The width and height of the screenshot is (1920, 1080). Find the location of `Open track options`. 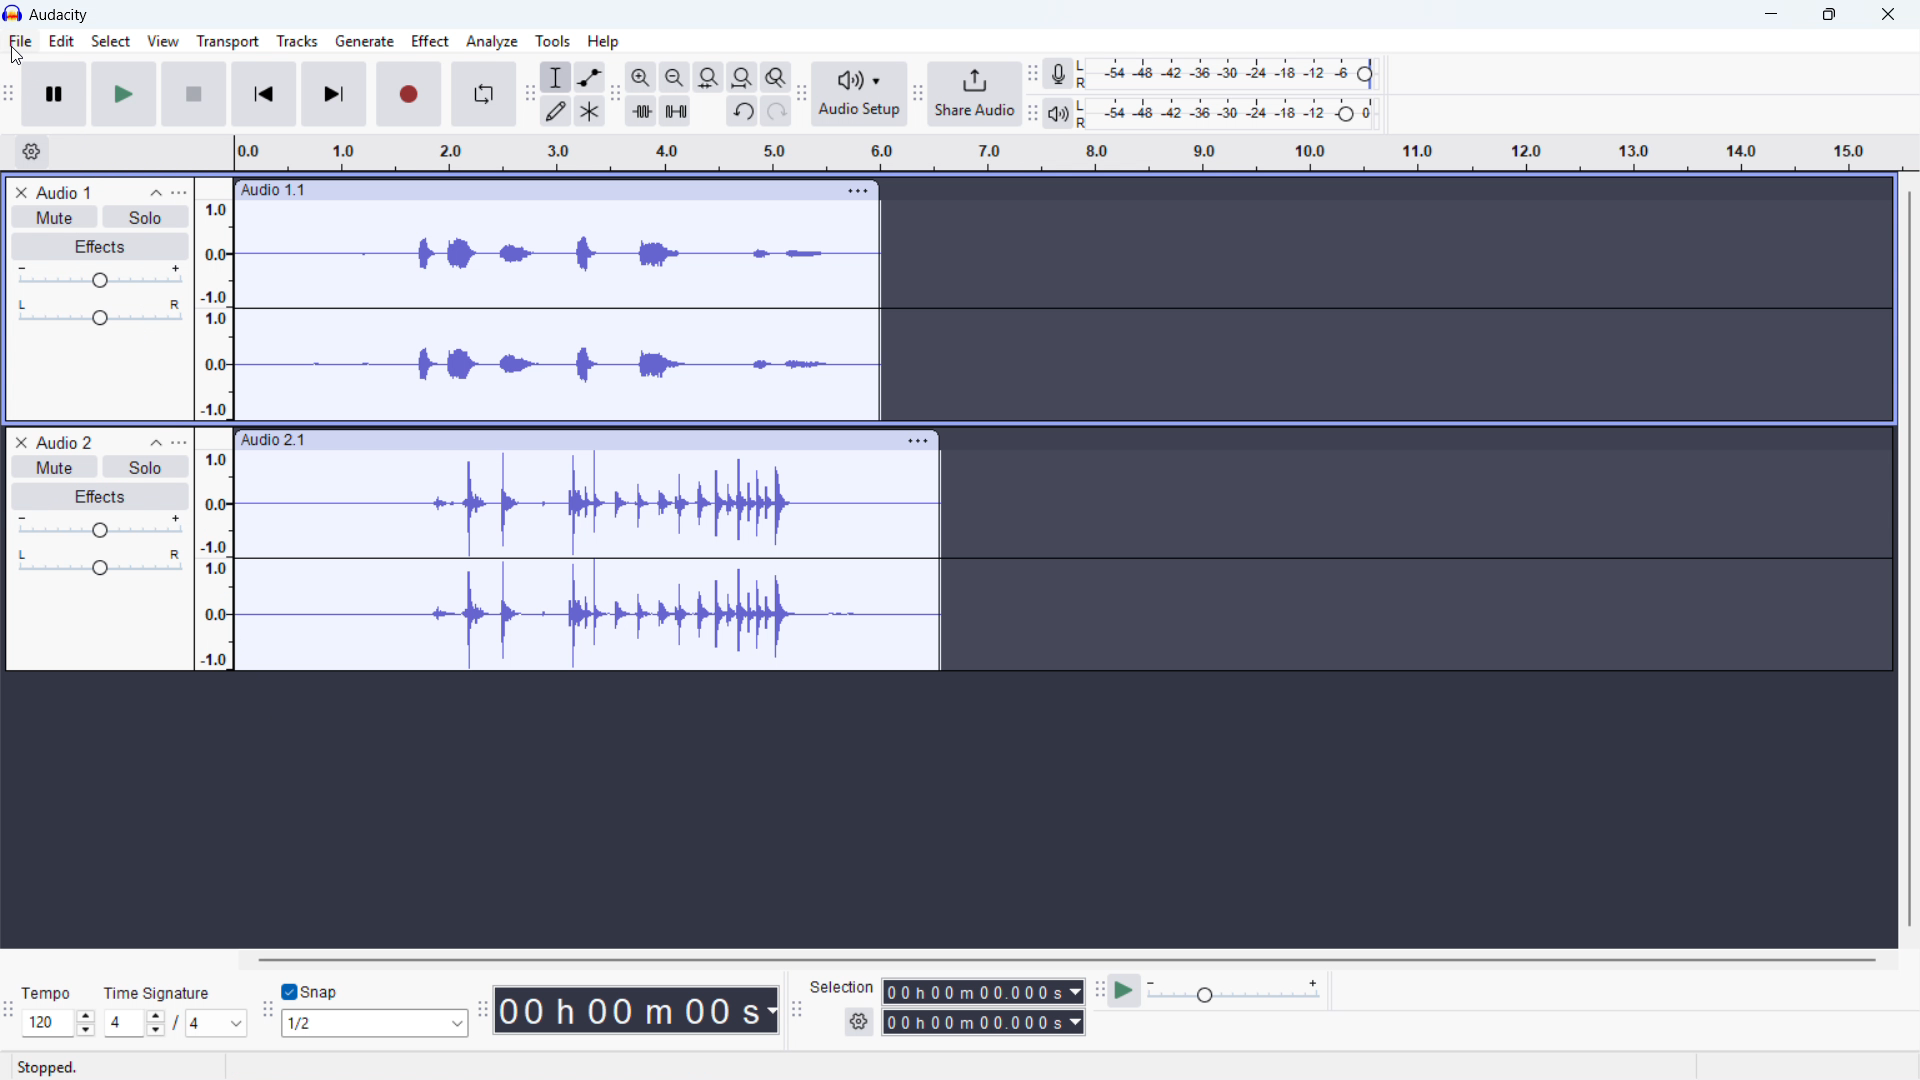

Open track options is located at coordinates (860, 188).